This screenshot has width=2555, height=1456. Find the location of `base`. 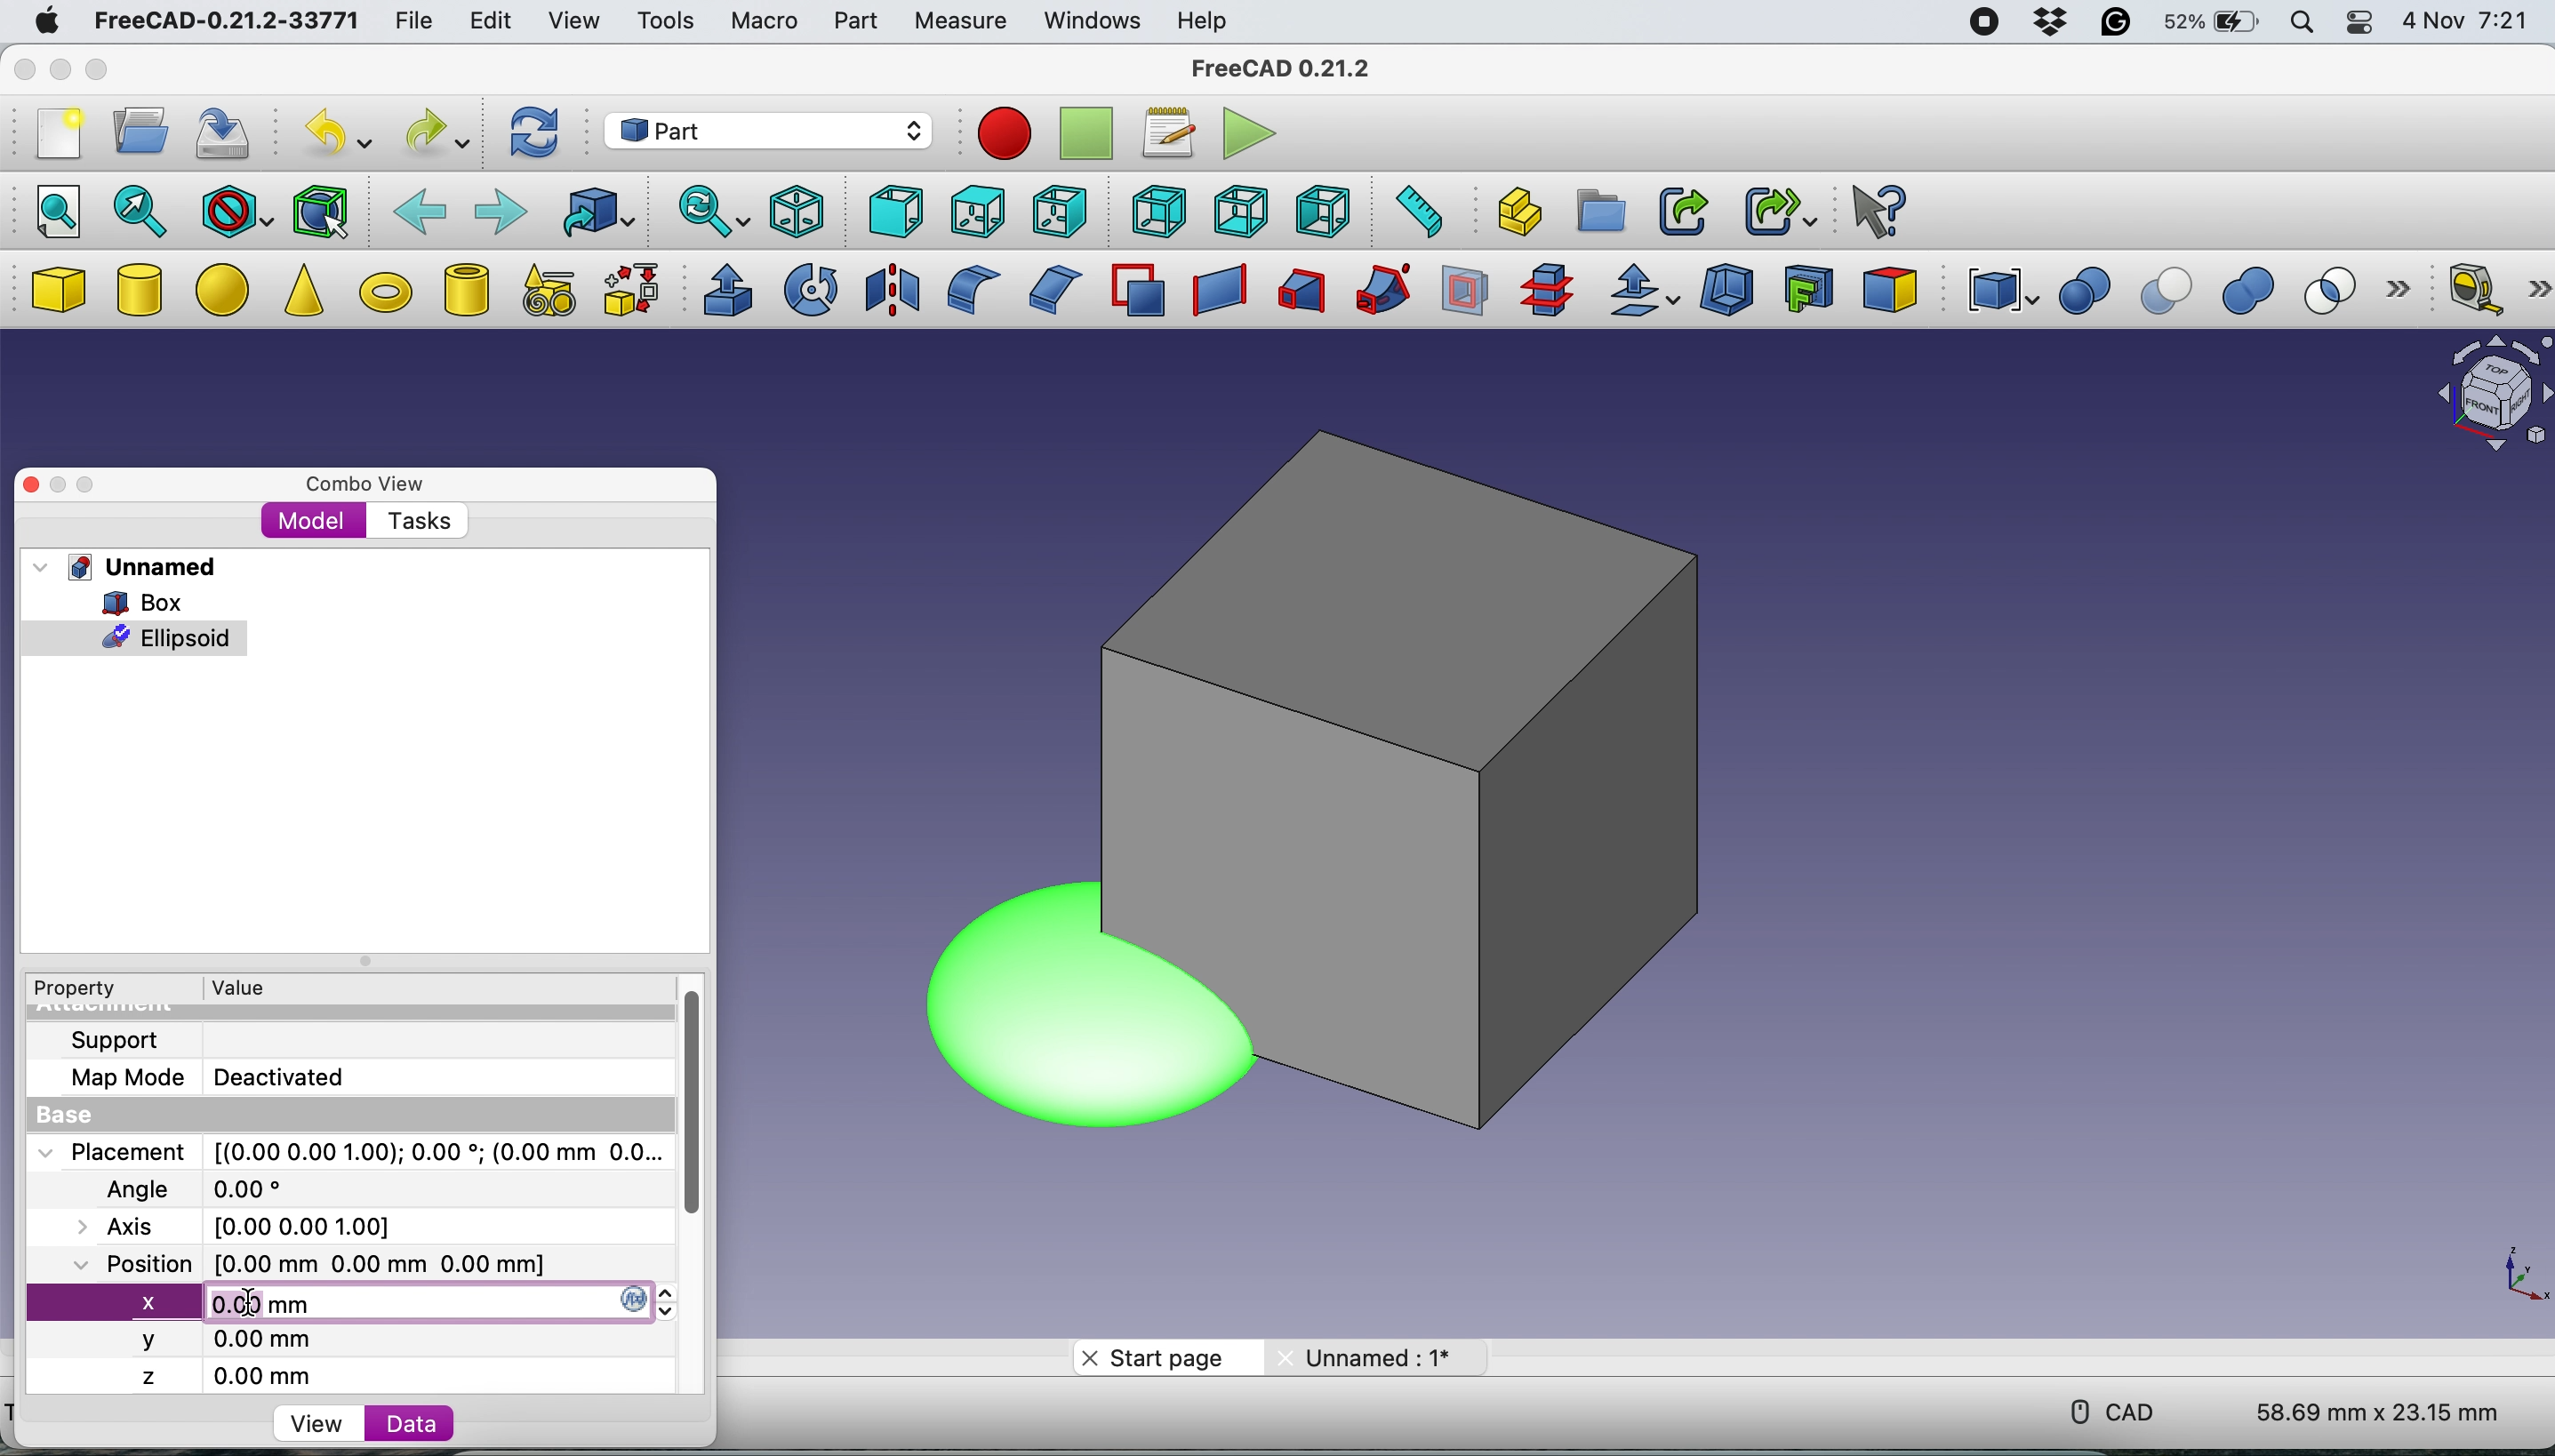

base is located at coordinates (57, 1116).